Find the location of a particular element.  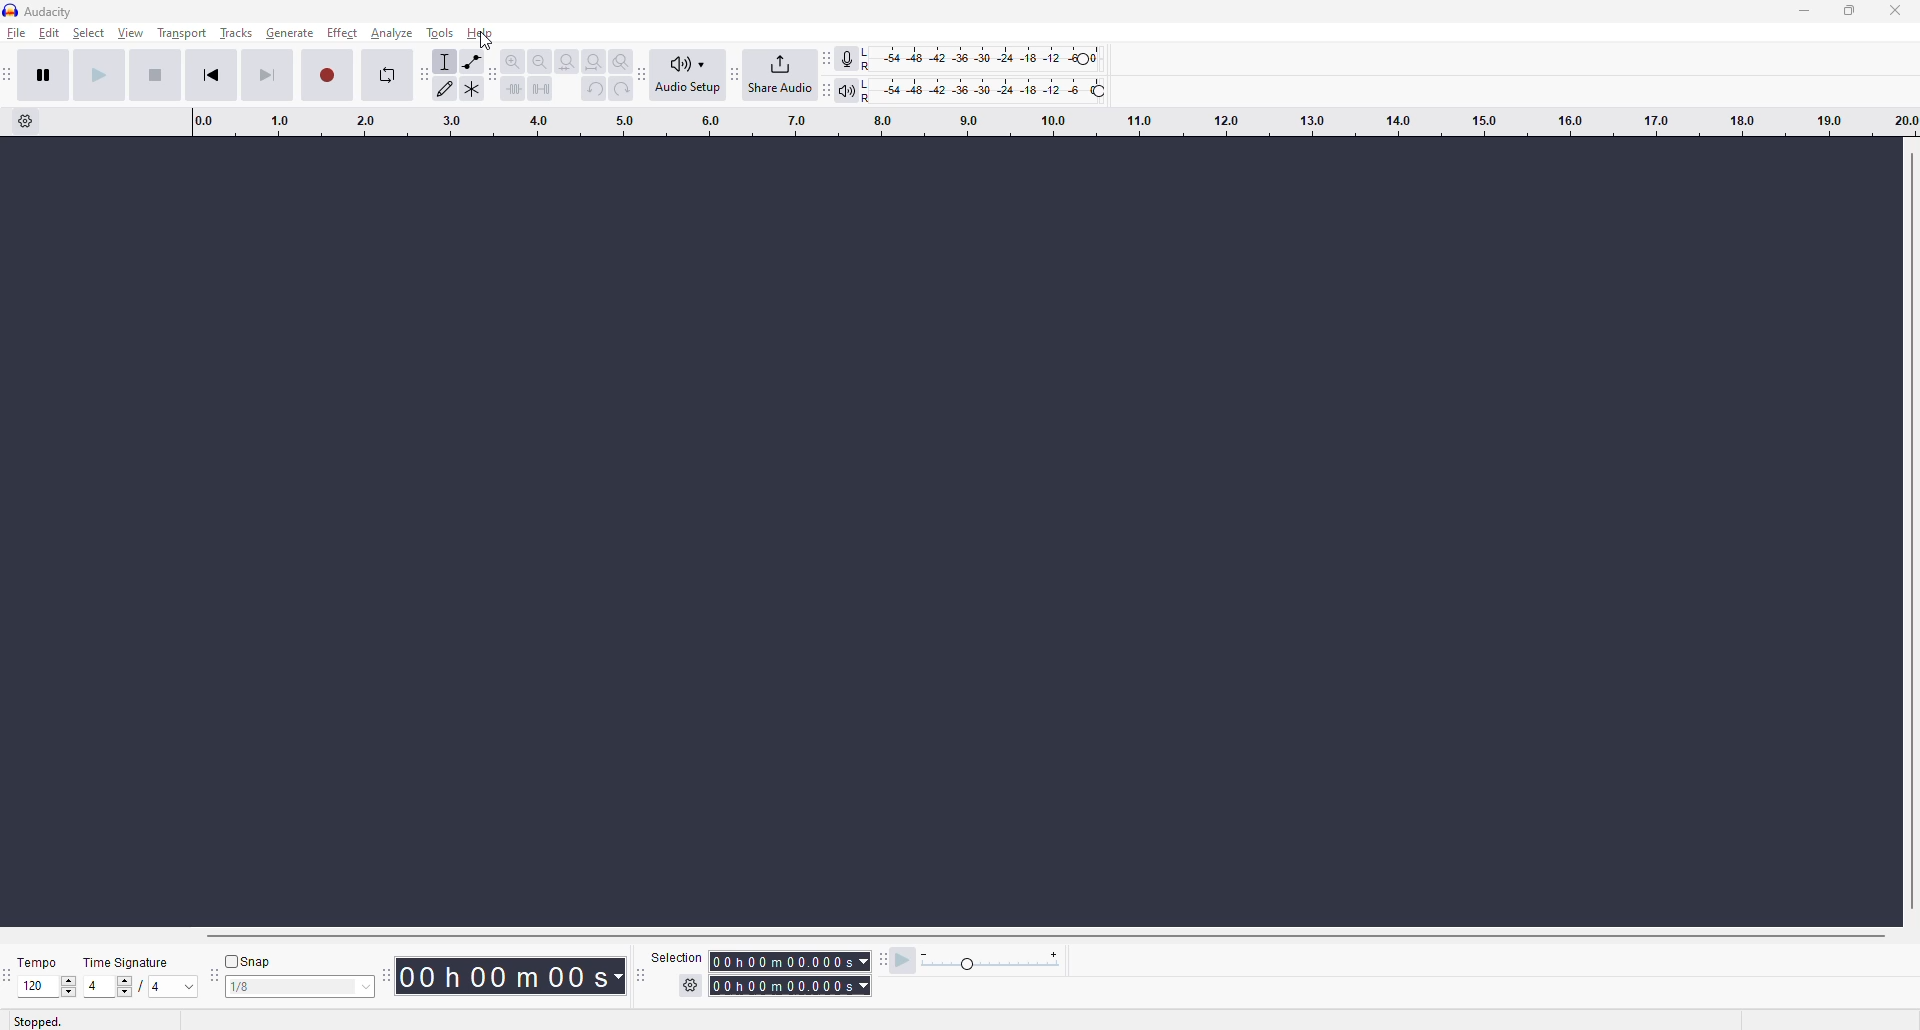

time signature is located at coordinates (128, 963).